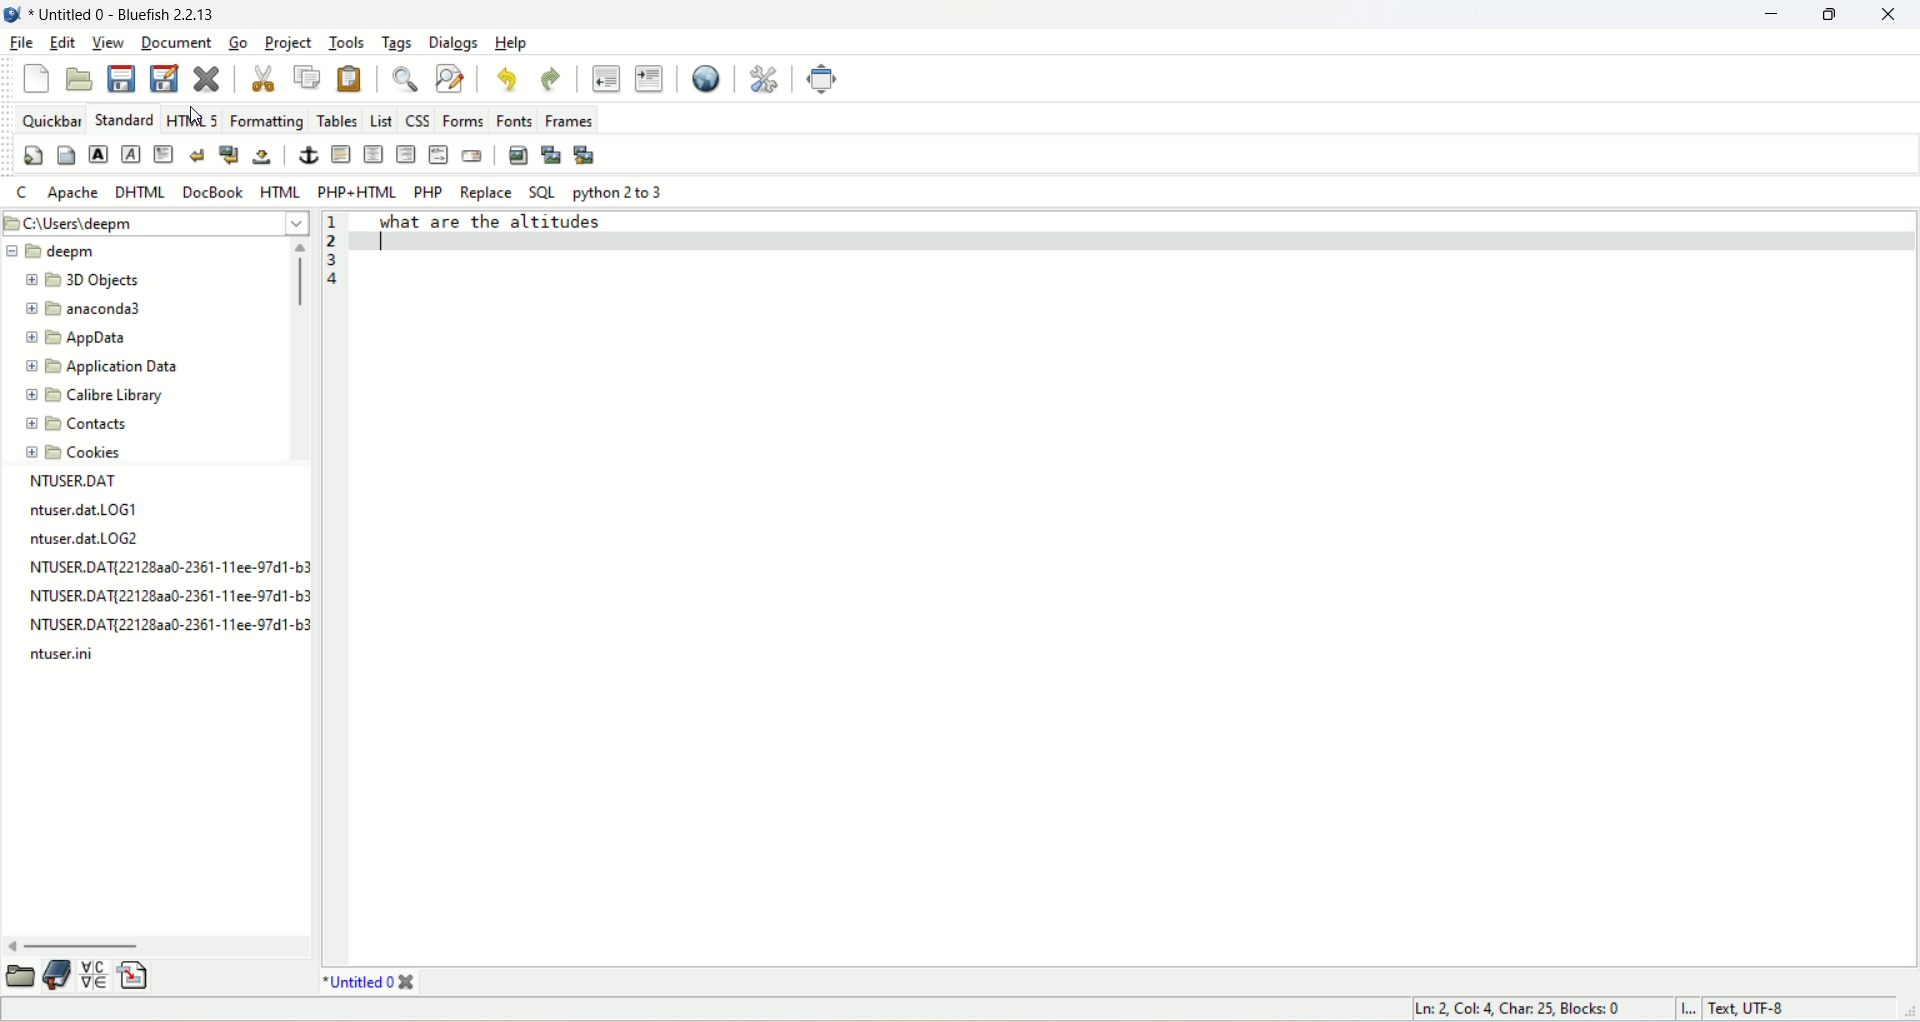 The height and width of the screenshot is (1022, 1920). What do you see at coordinates (107, 41) in the screenshot?
I see `view` at bounding box center [107, 41].